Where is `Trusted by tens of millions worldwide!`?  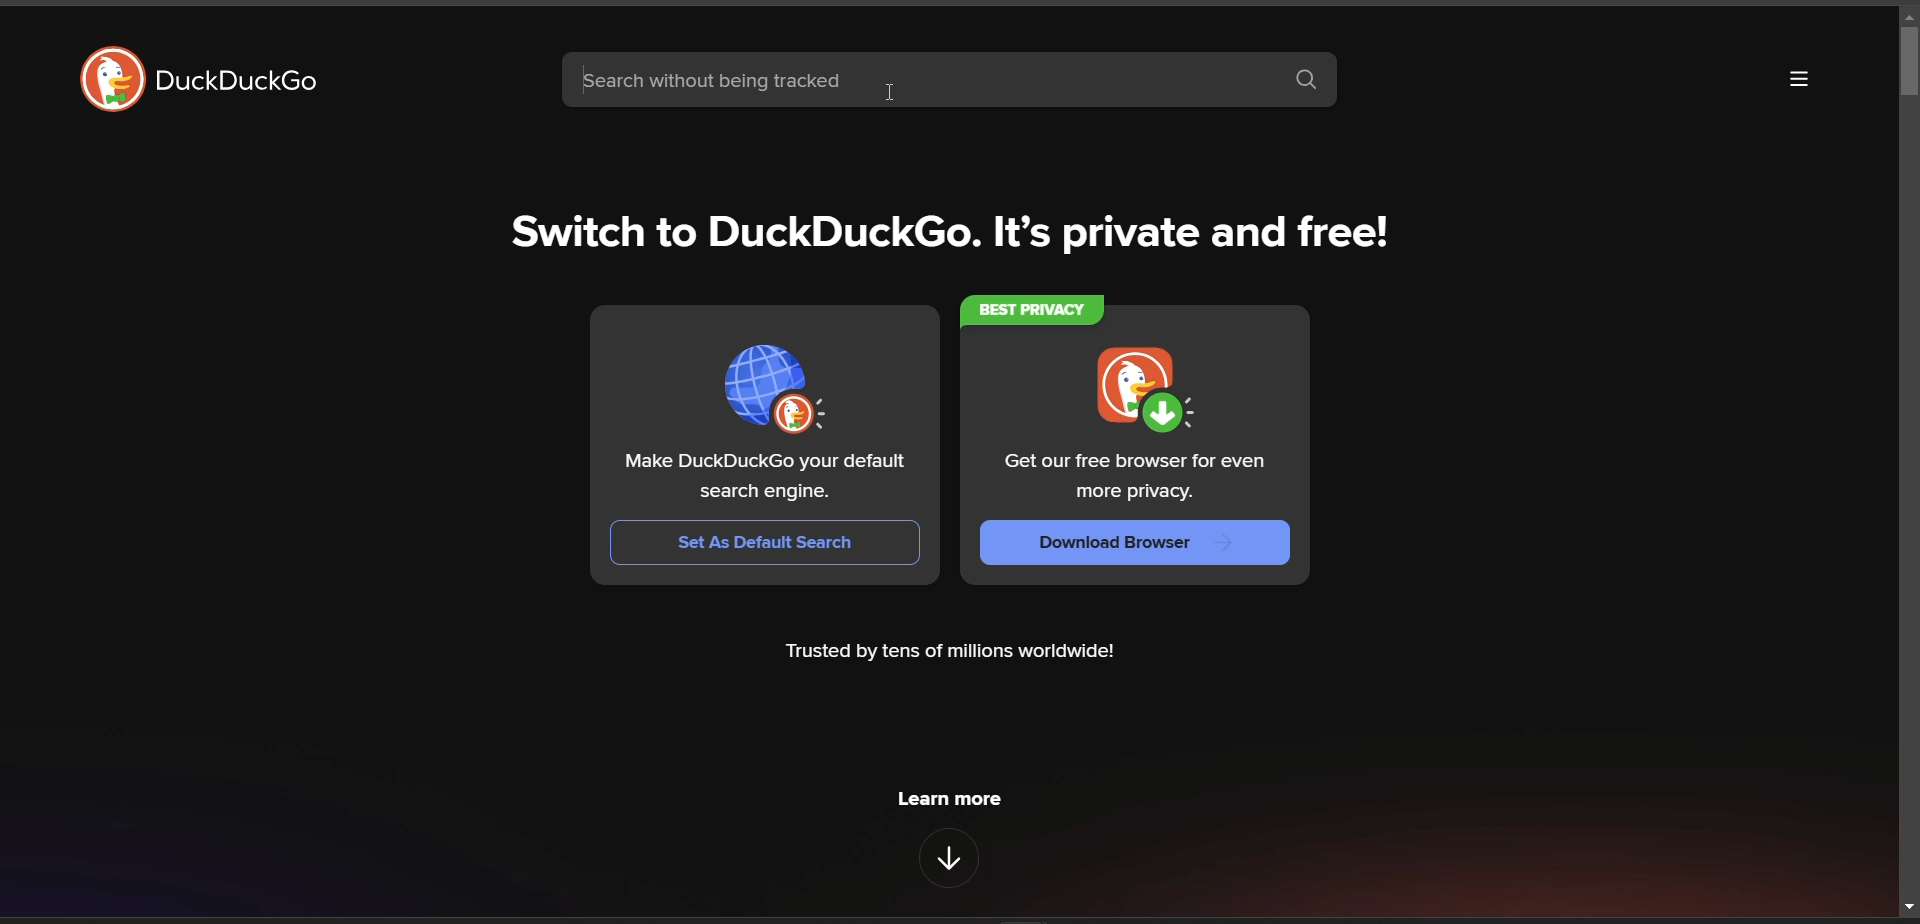 Trusted by tens of millions worldwide! is located at coordinates (949, 653).